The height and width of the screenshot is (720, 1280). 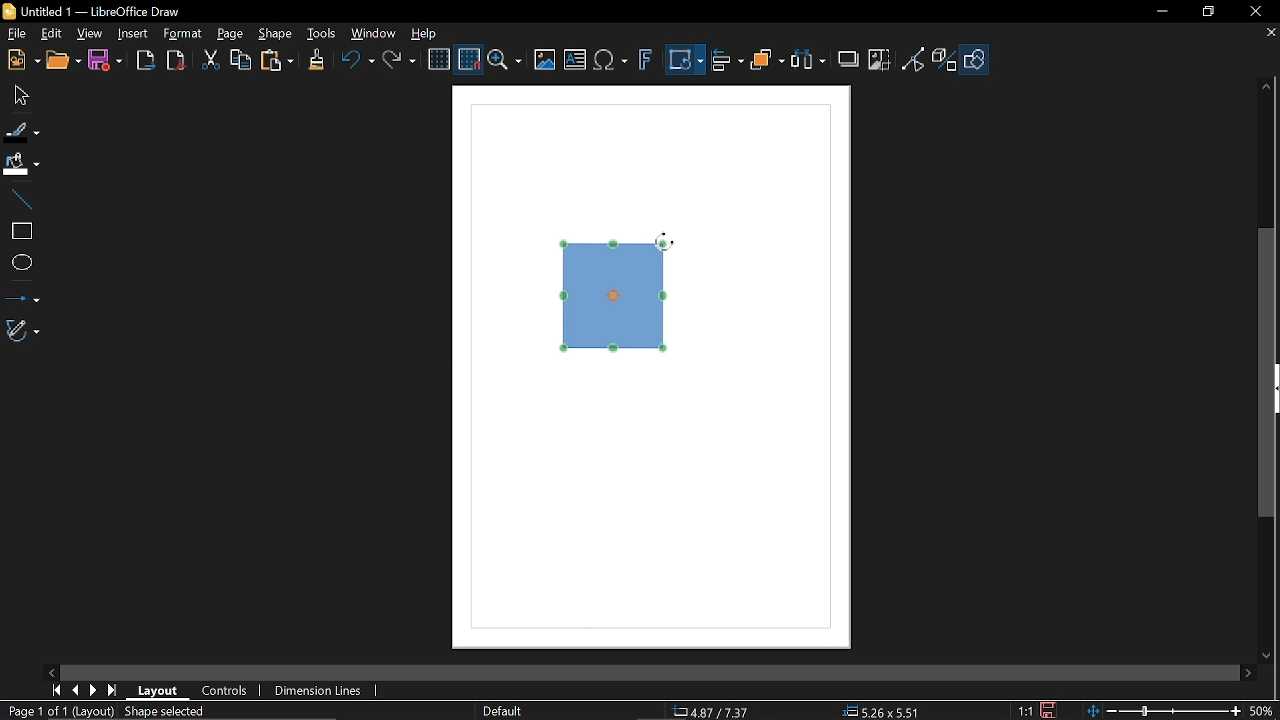 I want to click on Insert text, so click(x=574, y=61).